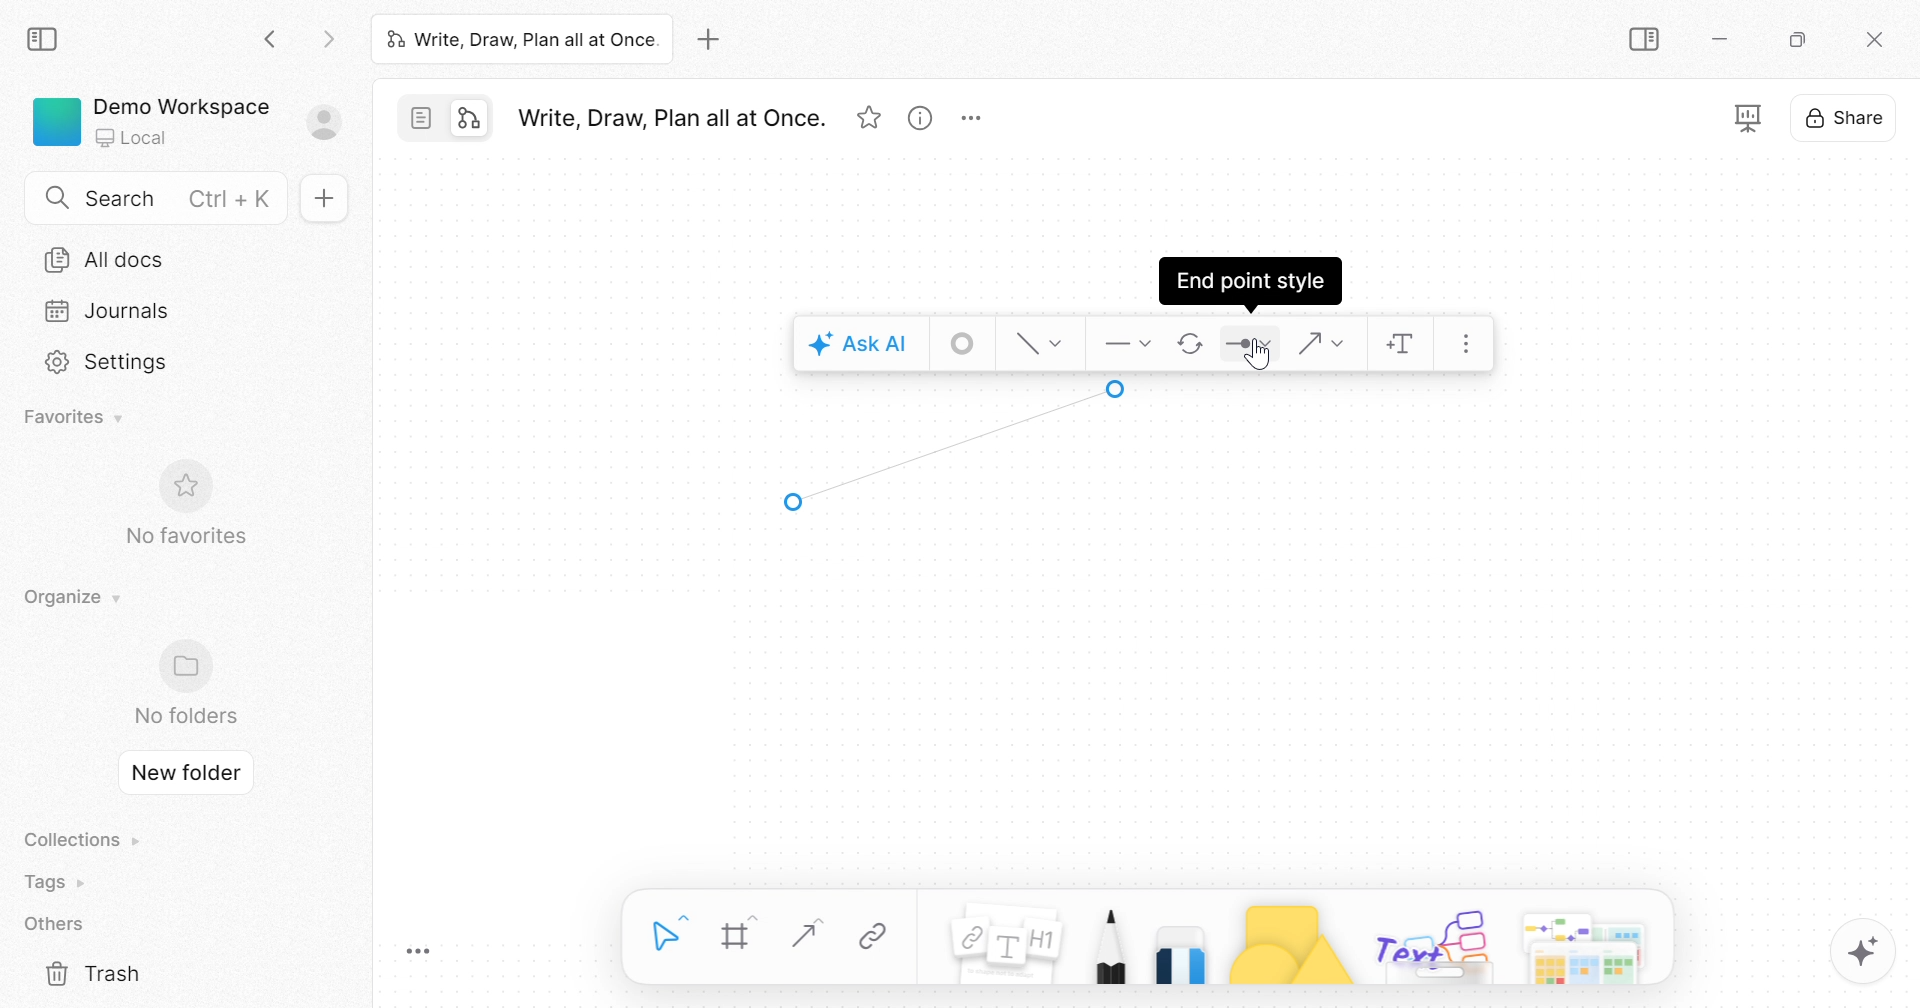 This screenshot has height=1008, width=1920. What do you see at coordinates (185, 715) in the screenshot?
I see `No folders` at bounding box center [185, 715].